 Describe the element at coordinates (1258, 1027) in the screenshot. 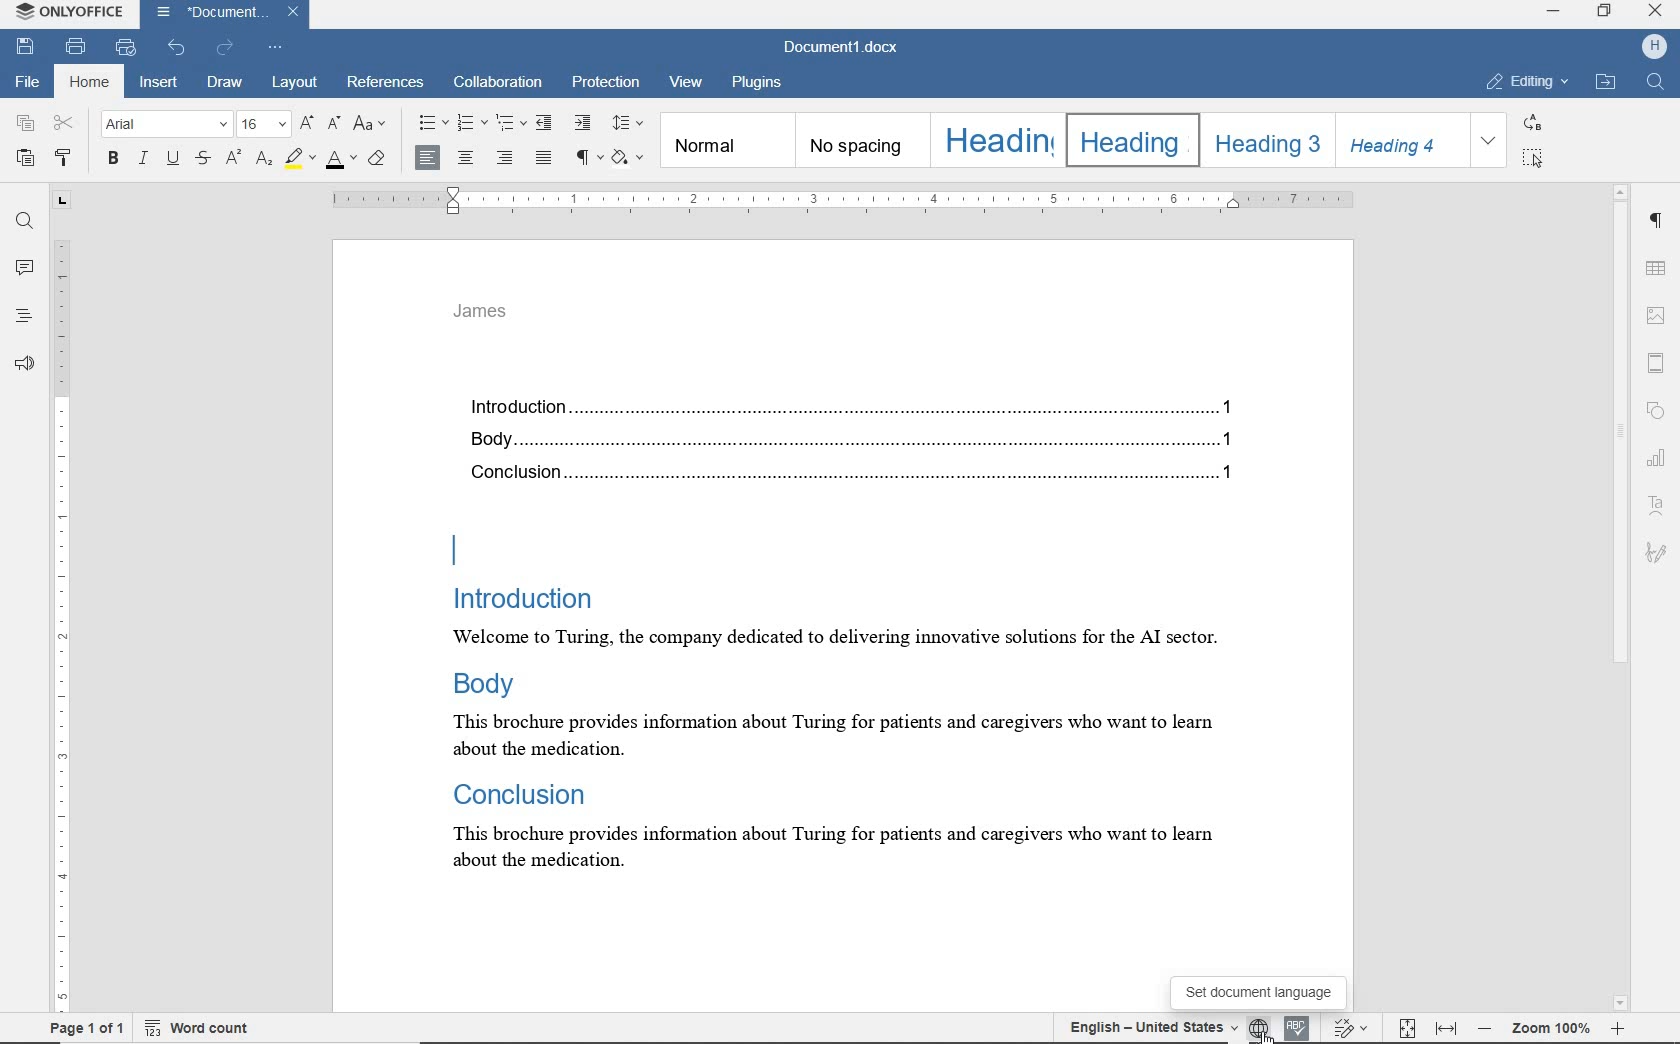

I see `set document language` at that location.